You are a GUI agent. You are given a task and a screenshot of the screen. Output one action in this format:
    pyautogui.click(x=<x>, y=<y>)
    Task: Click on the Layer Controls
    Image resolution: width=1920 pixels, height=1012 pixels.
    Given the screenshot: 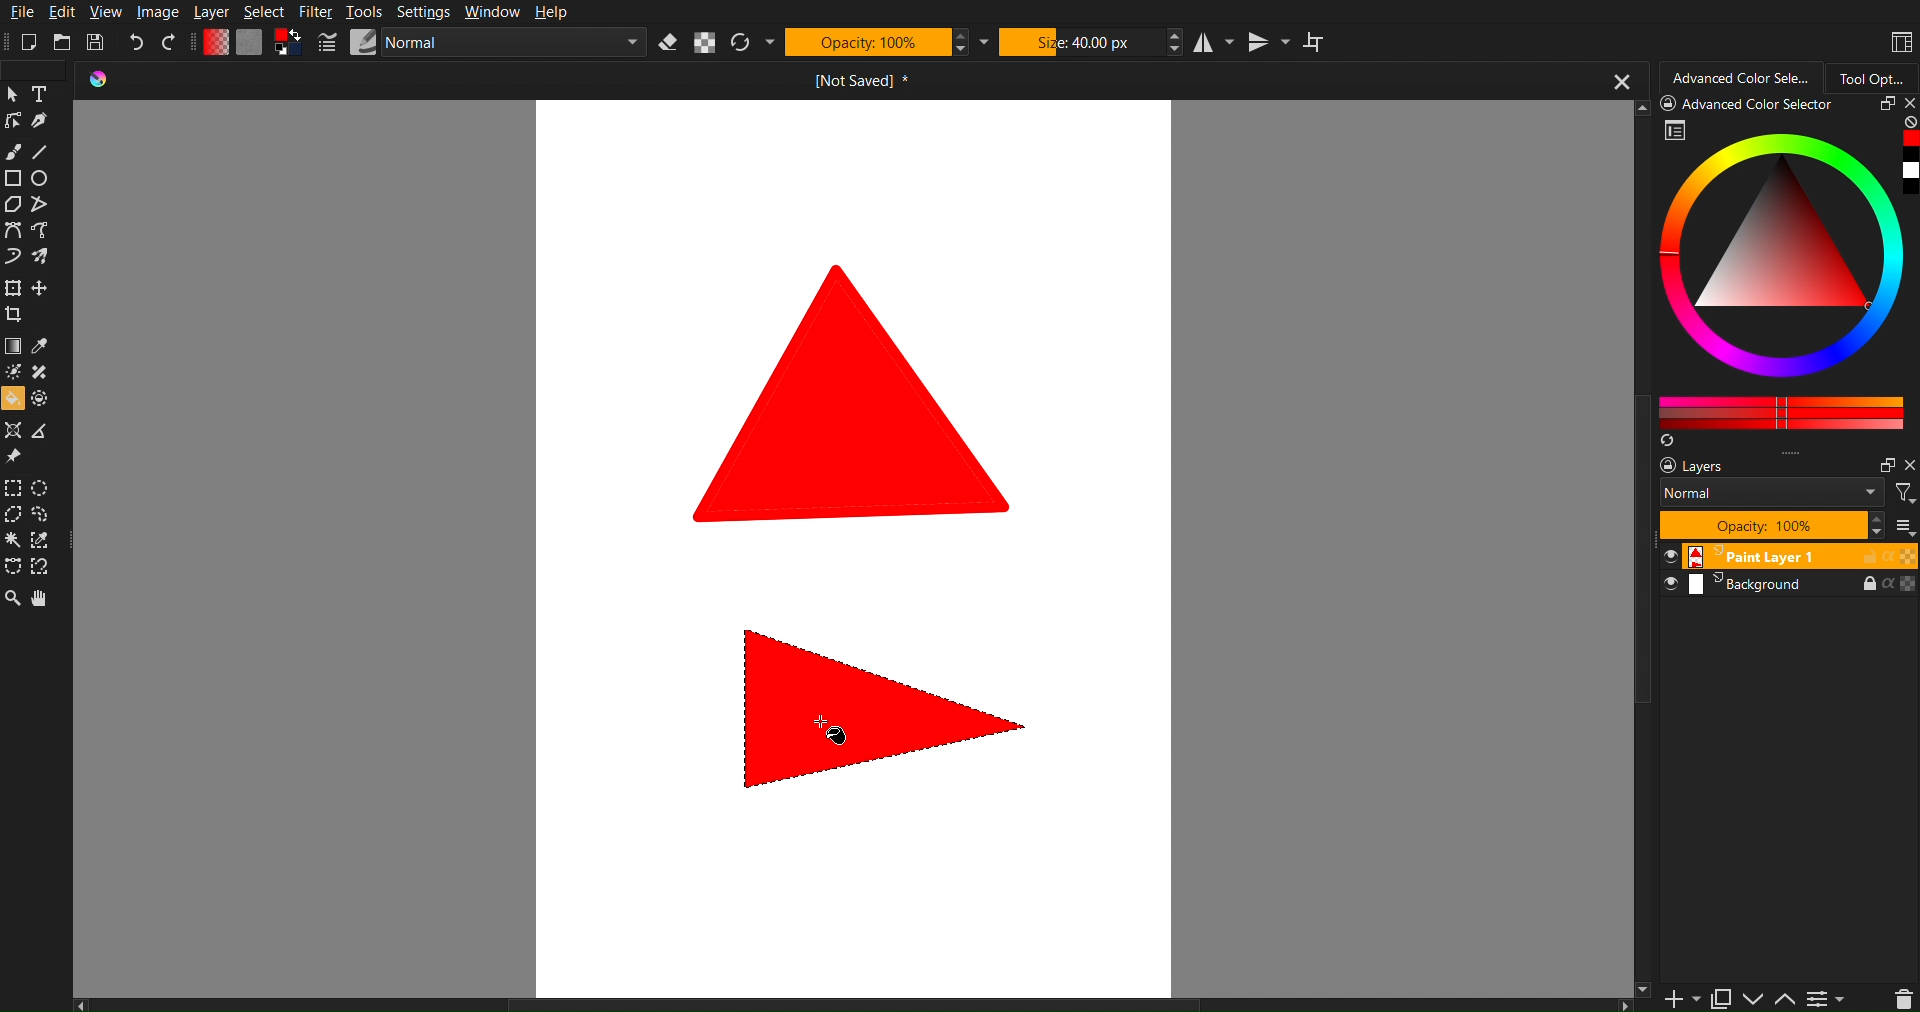 What is the action you would take?
    pyautogui.click(x=1903, y=998)
    